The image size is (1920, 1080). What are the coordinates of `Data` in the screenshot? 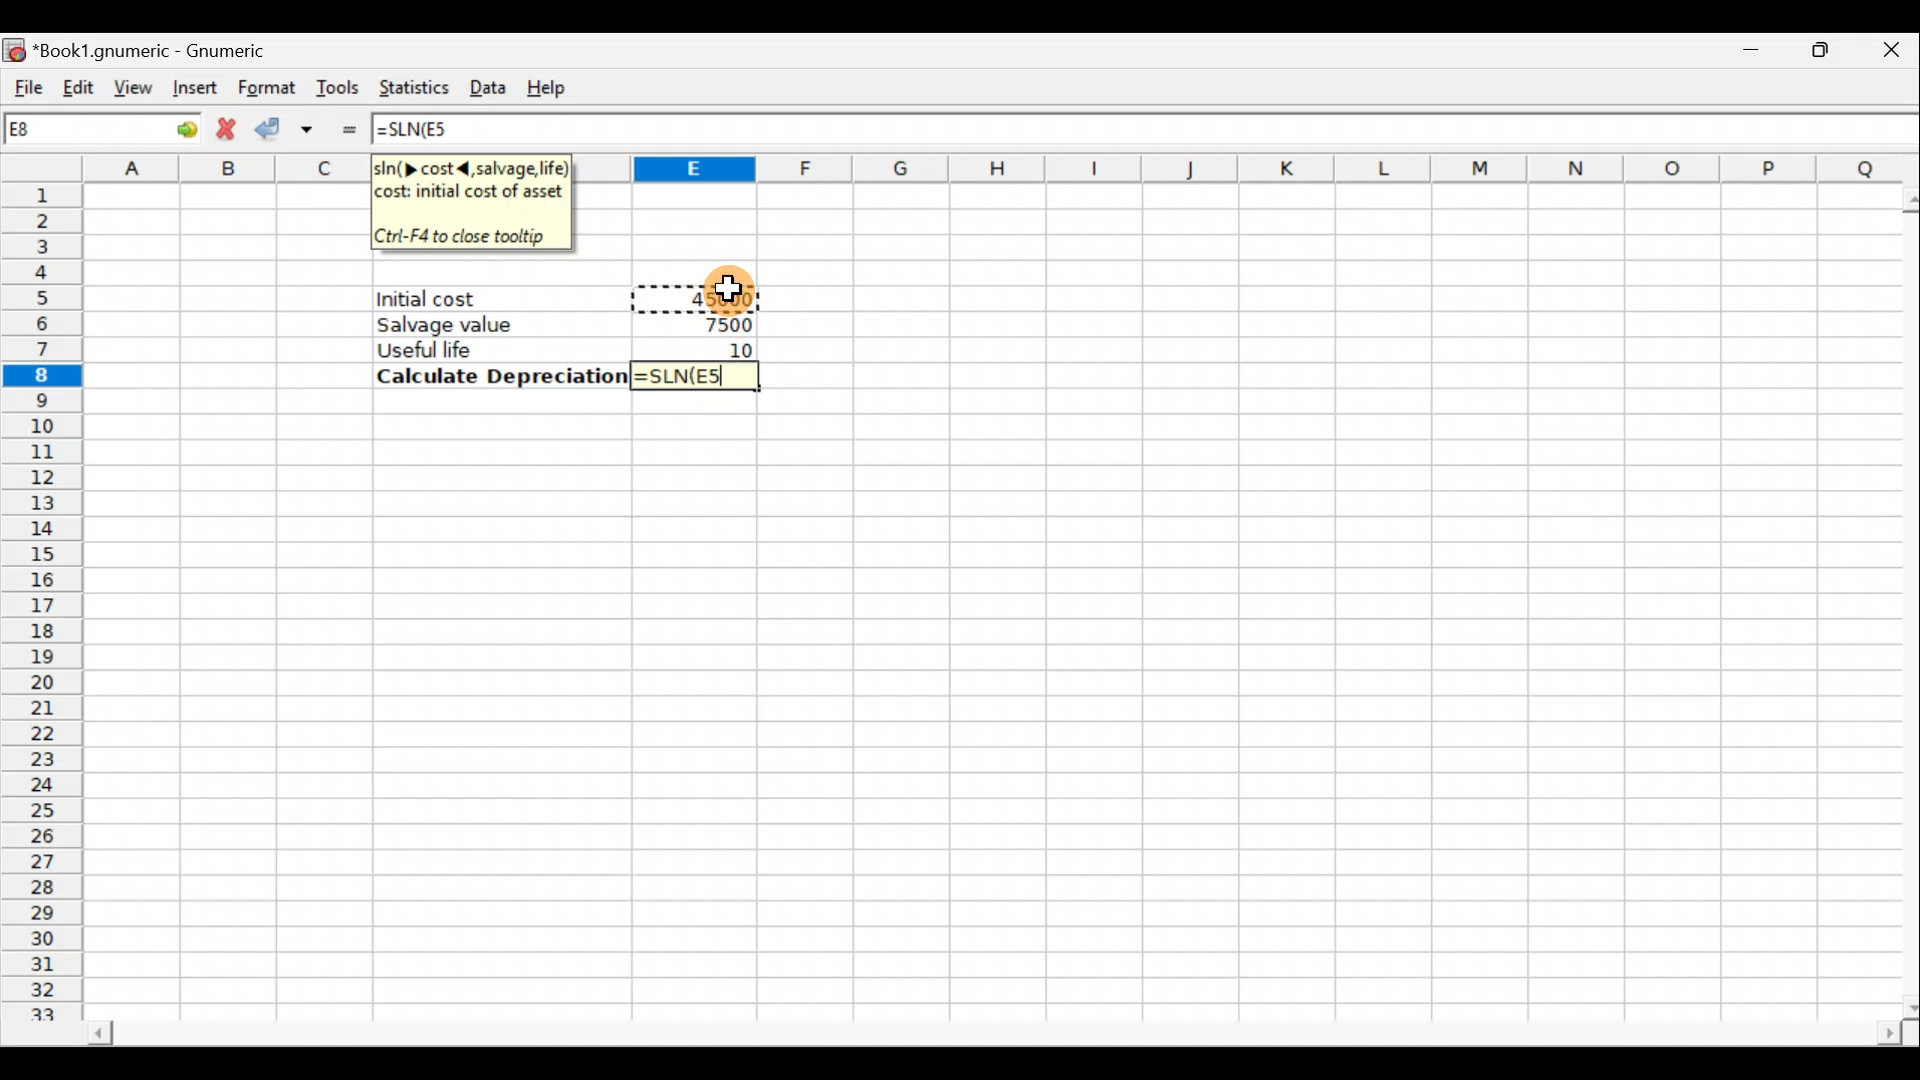 It's located at (490, 84).